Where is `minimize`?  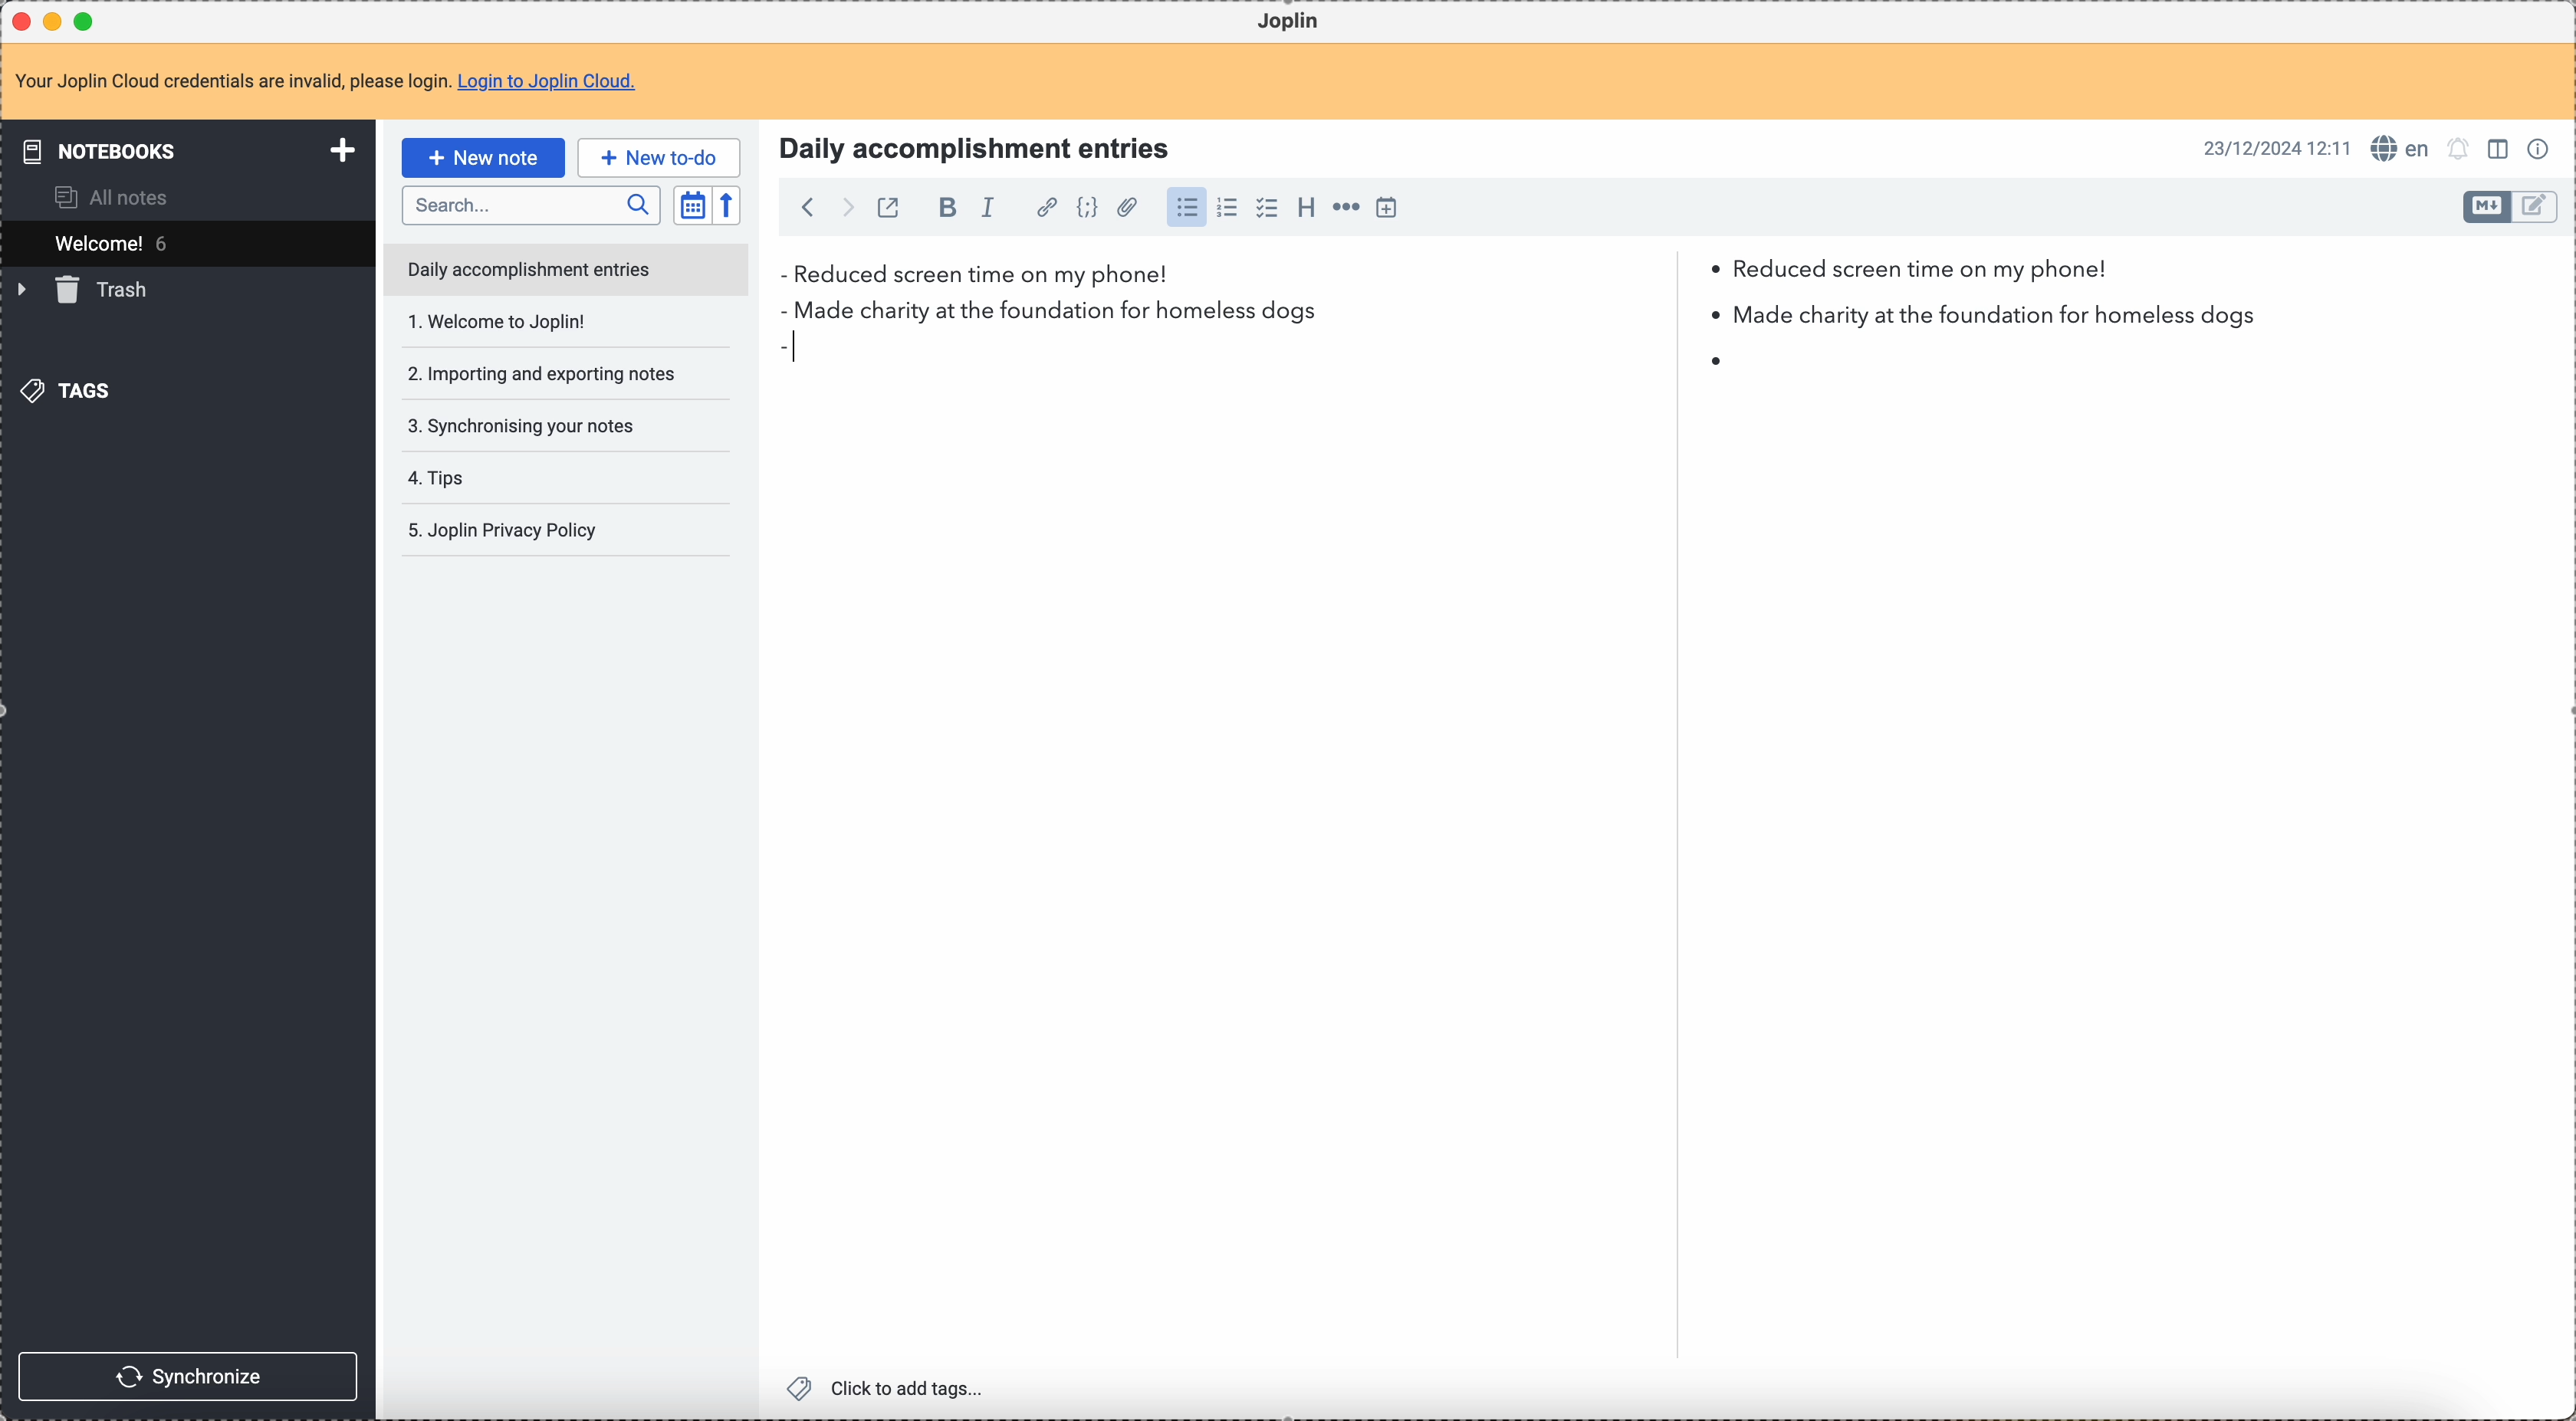
minimize is located at coordinates (57, 20).